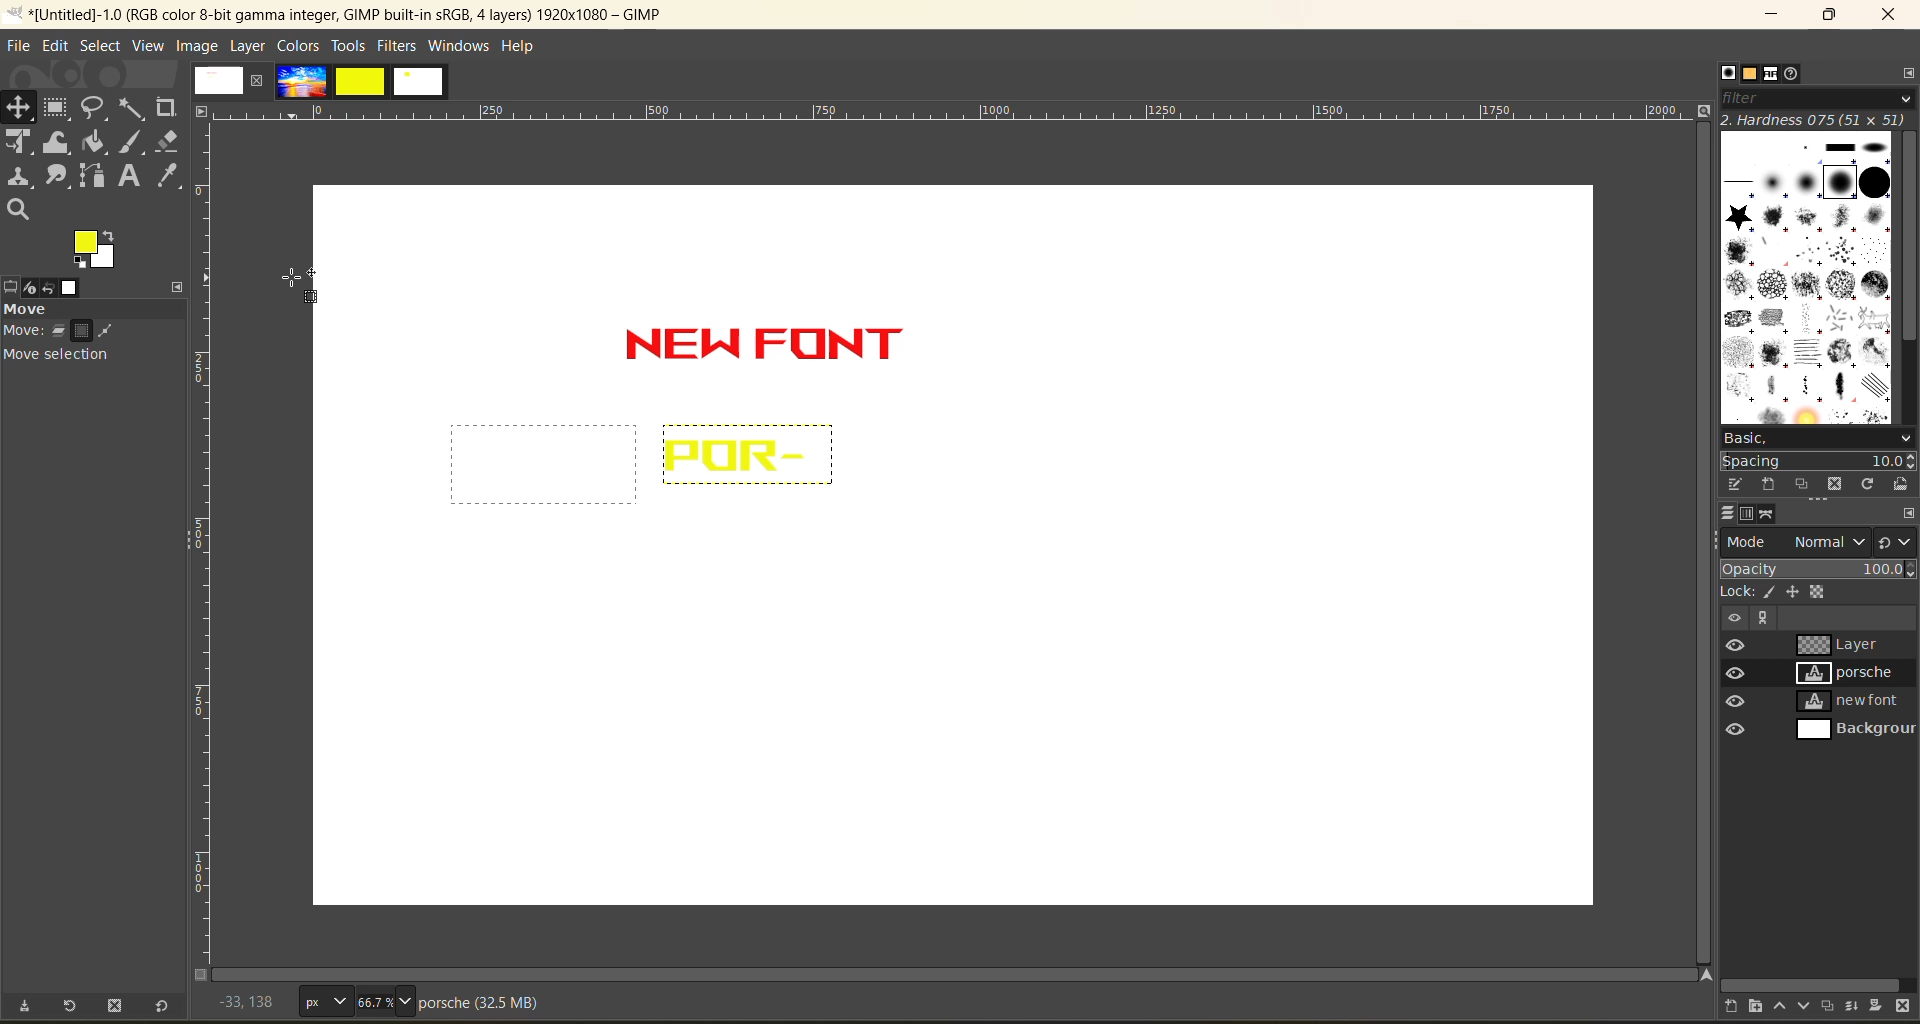 This screenshot has height=1024, width=1920. I want to click on filter, so click(1817, 97).